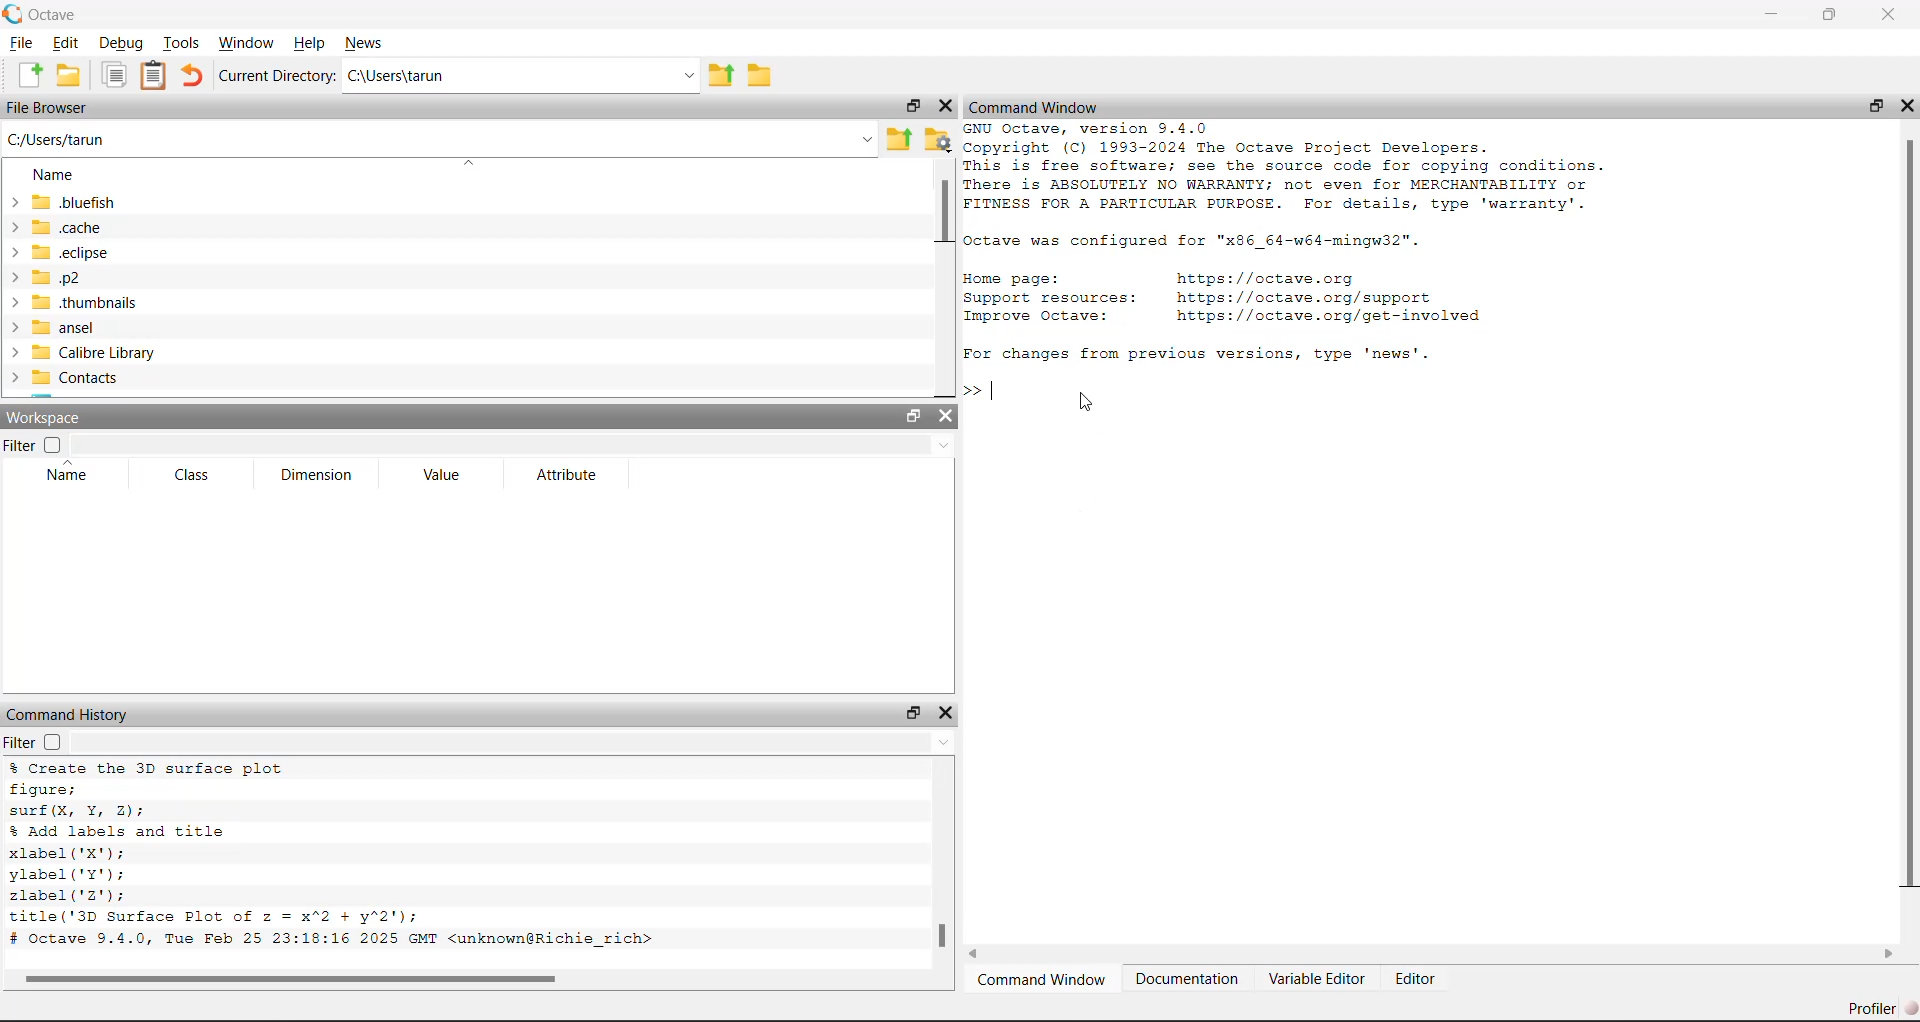 The height and width of the screenshot is (1022, 1920). Describe the element at coordinates (53, 442) in the screenshot. I see `Checkbox` at that location.